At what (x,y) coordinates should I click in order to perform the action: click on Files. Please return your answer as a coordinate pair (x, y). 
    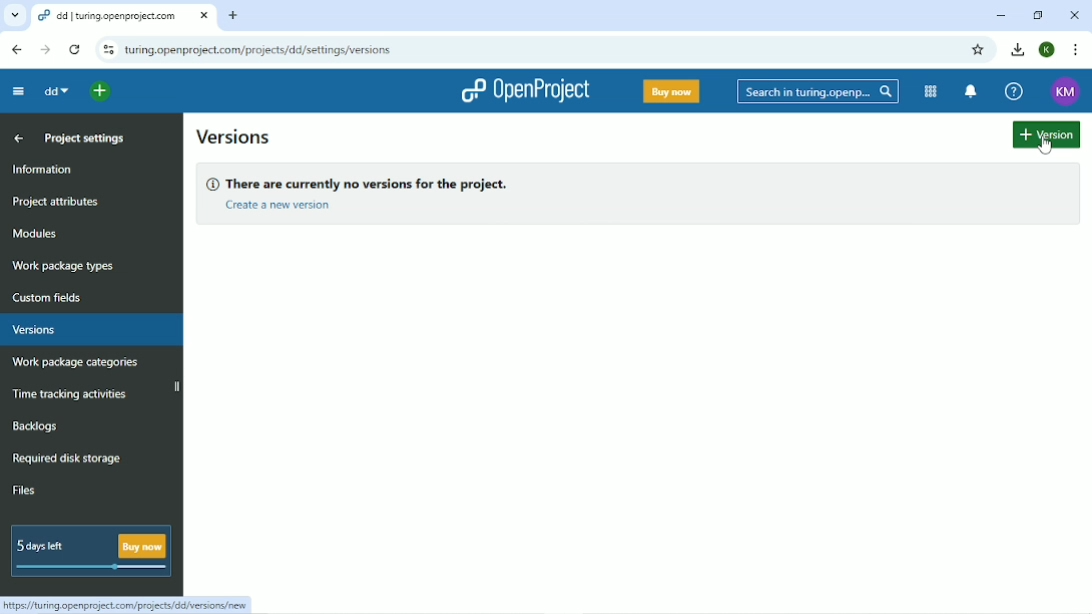
    Looking at the image, I should click on (24, 489).